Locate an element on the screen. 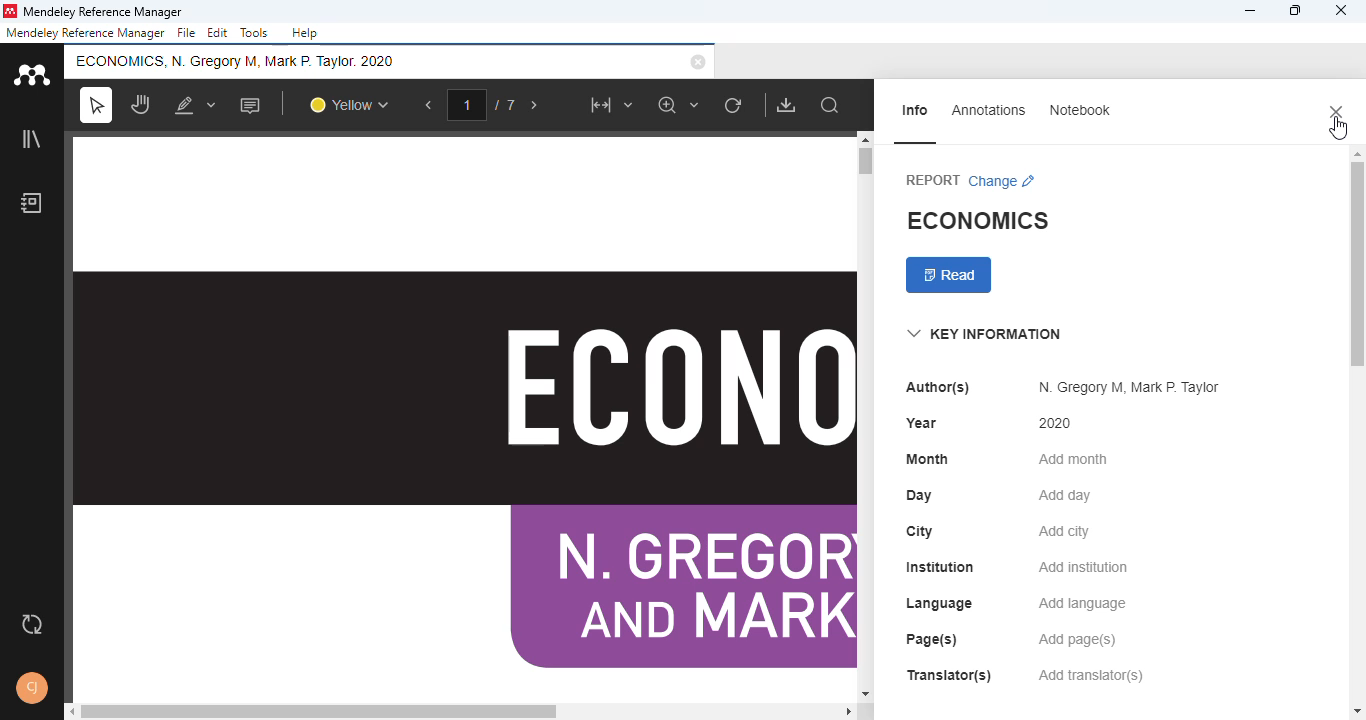  search is located at coordinates (830, 106).